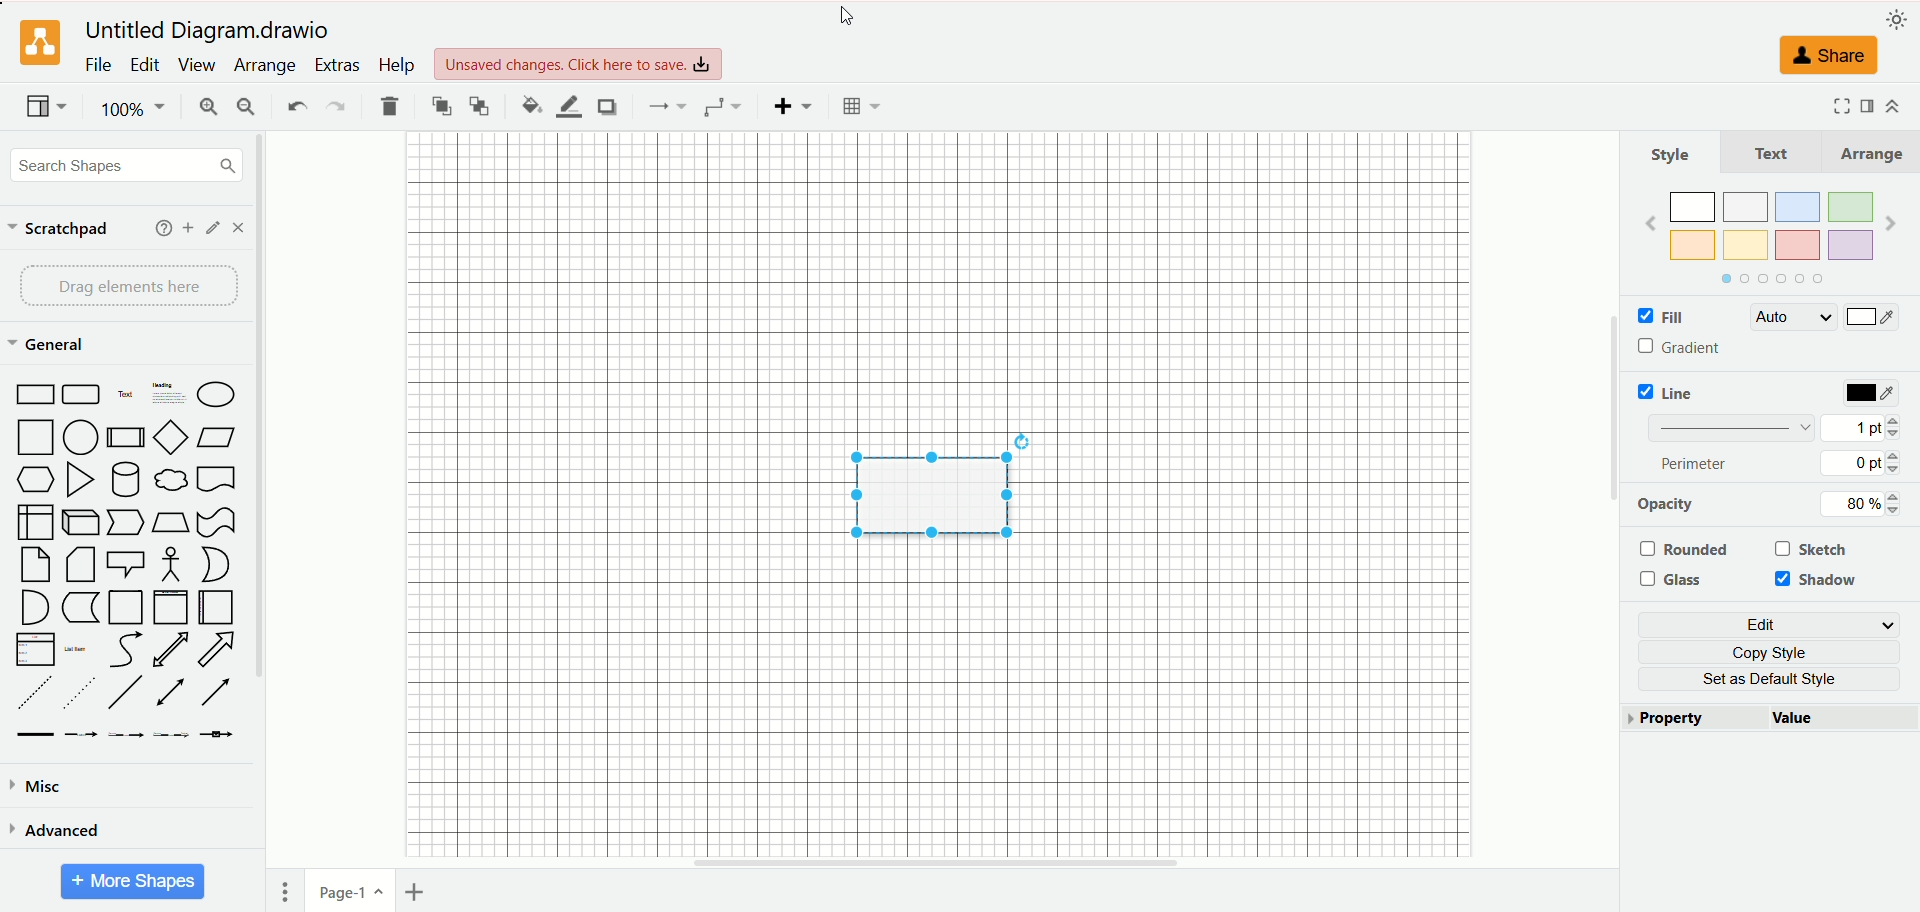 Image resolution: width=1920 pixels, height=912 pixels. I want to click on set as default style, so click(1779, 679).